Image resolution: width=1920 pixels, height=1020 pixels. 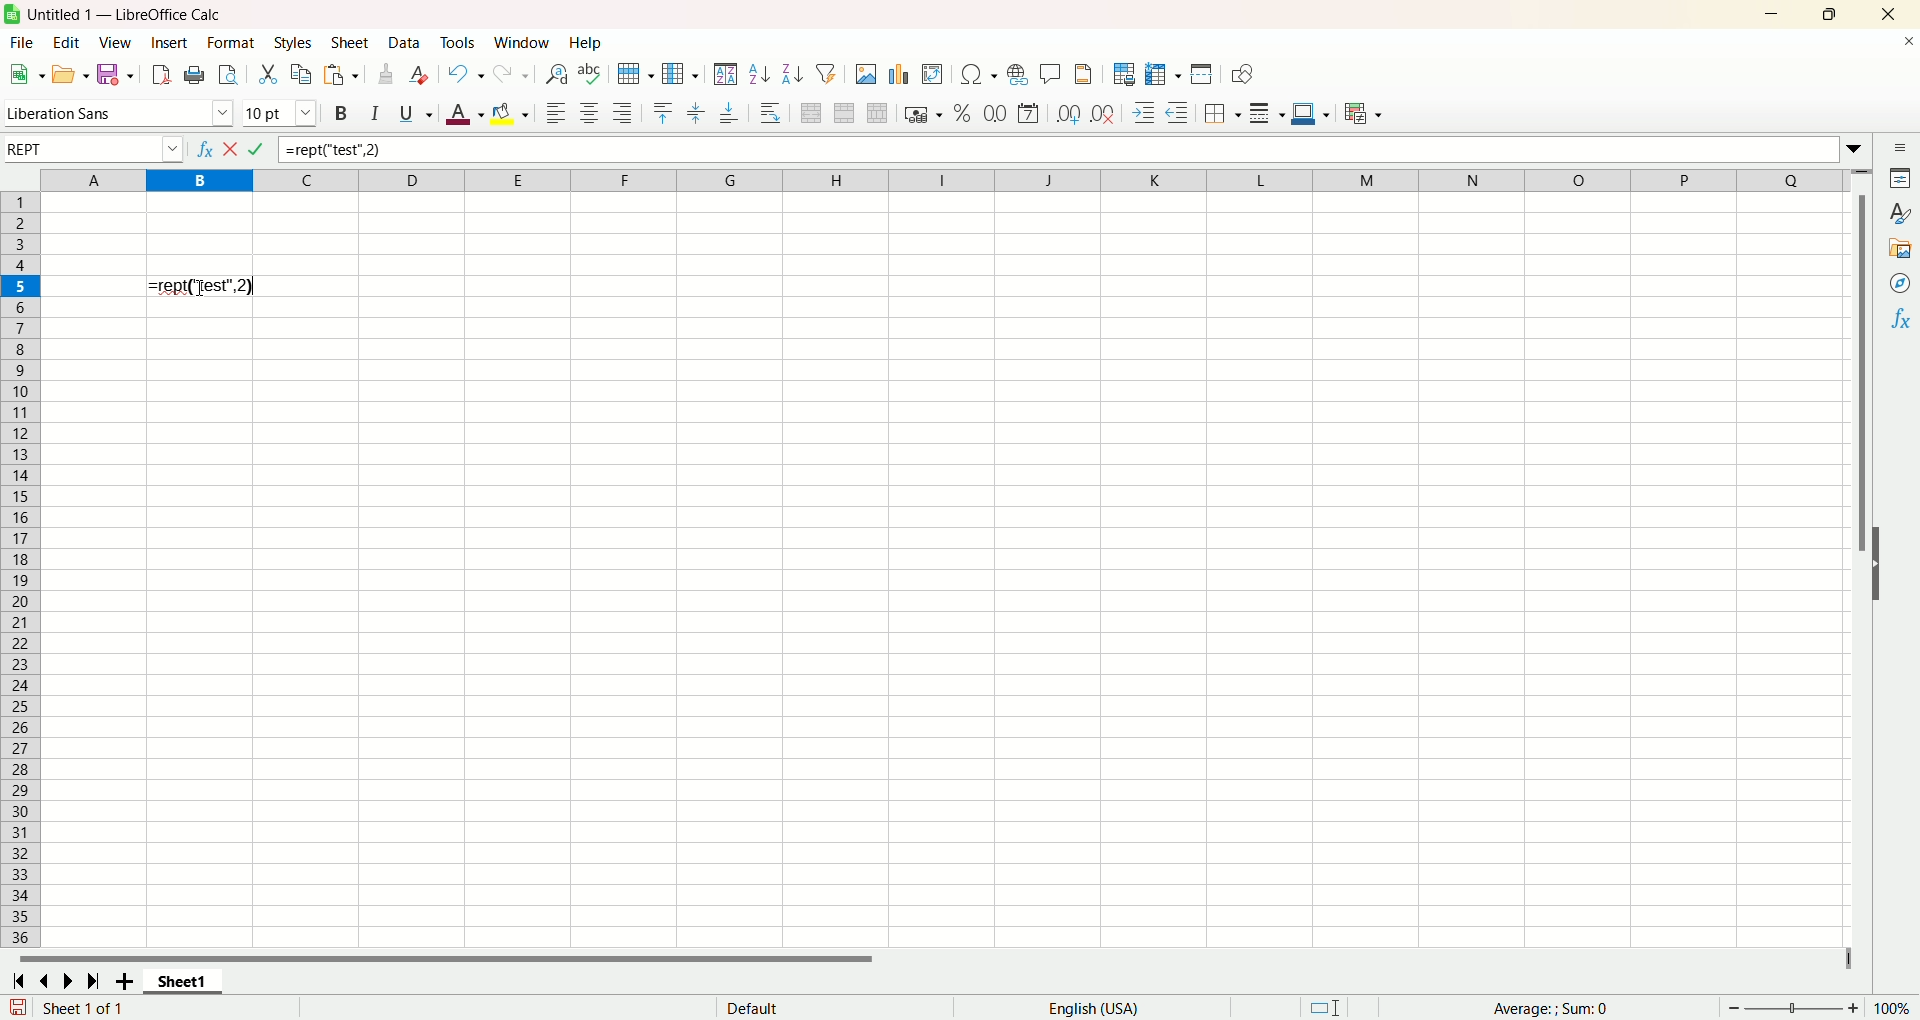 What do you see at coordinates (68, 75) in the screenshot?
I see `open` at bounding box center [68, 75].